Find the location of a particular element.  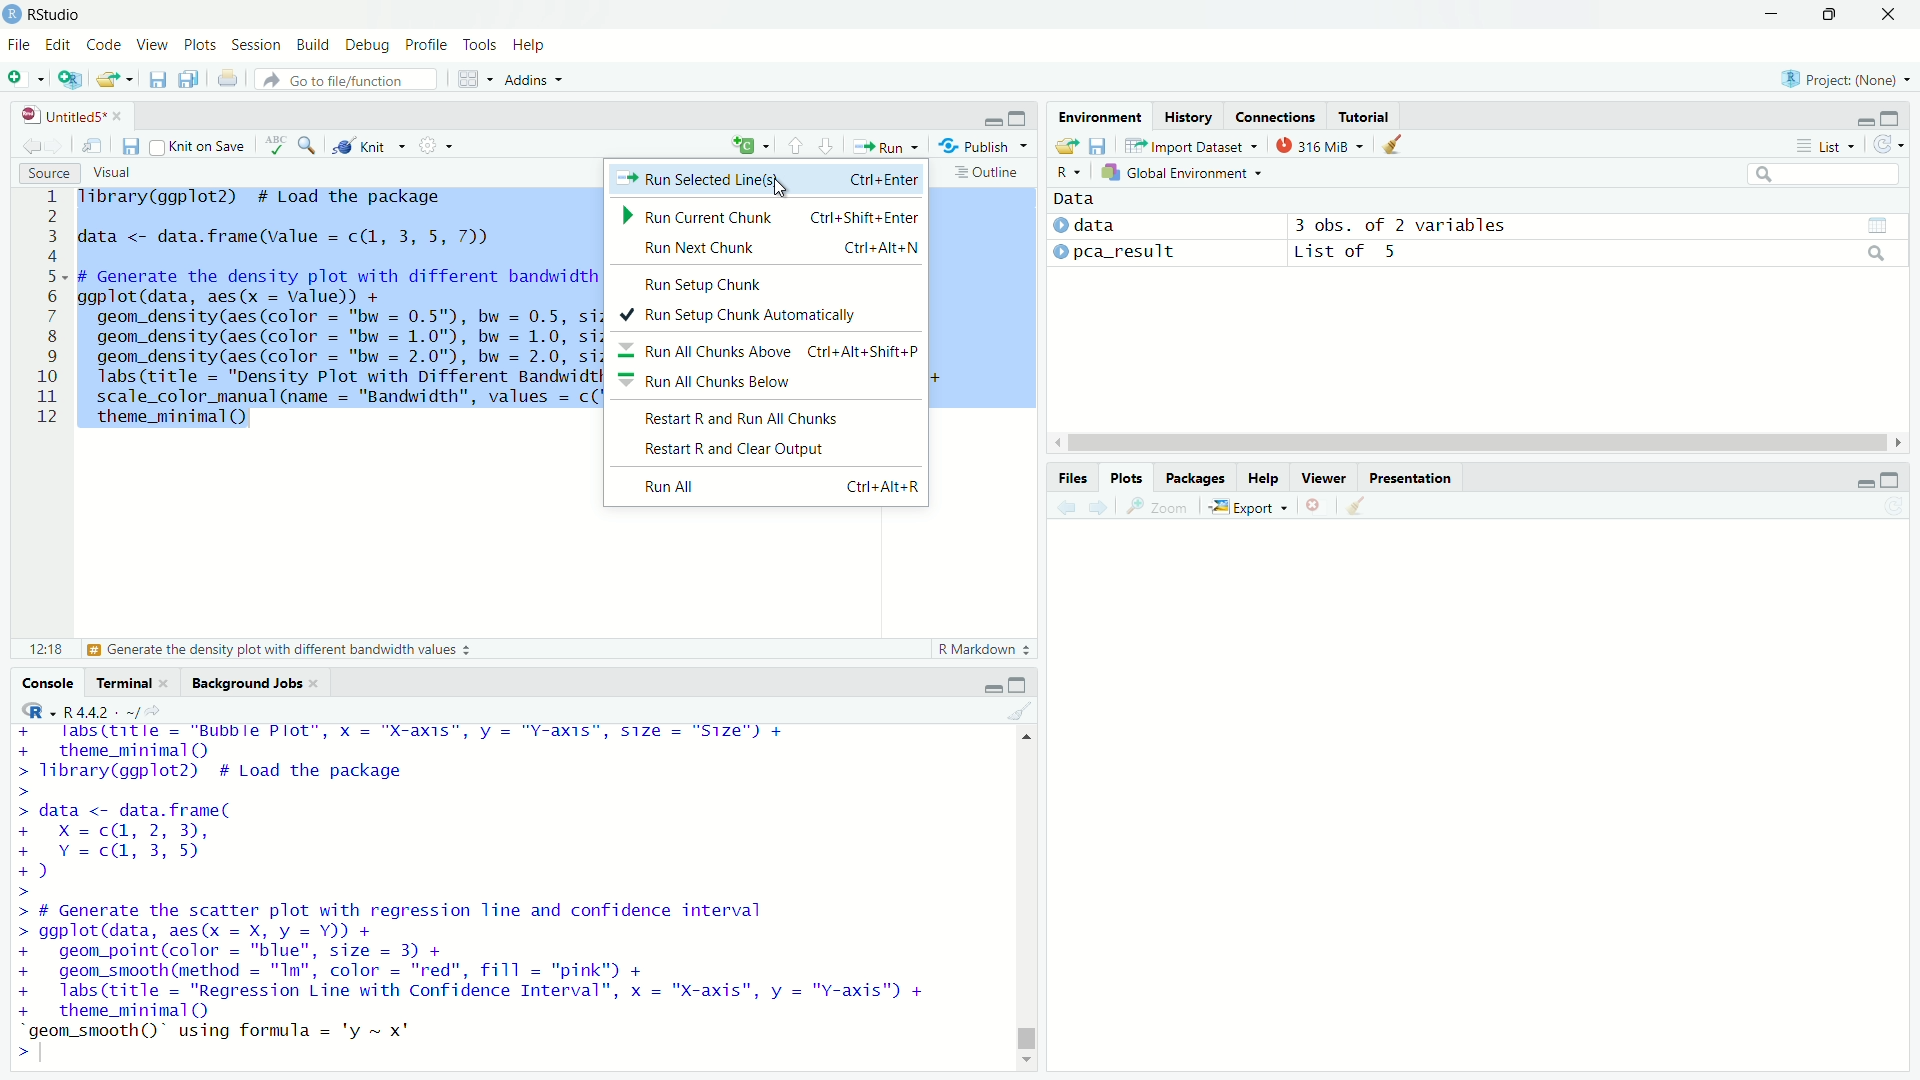

Files is located at coordinates (1072, 478).